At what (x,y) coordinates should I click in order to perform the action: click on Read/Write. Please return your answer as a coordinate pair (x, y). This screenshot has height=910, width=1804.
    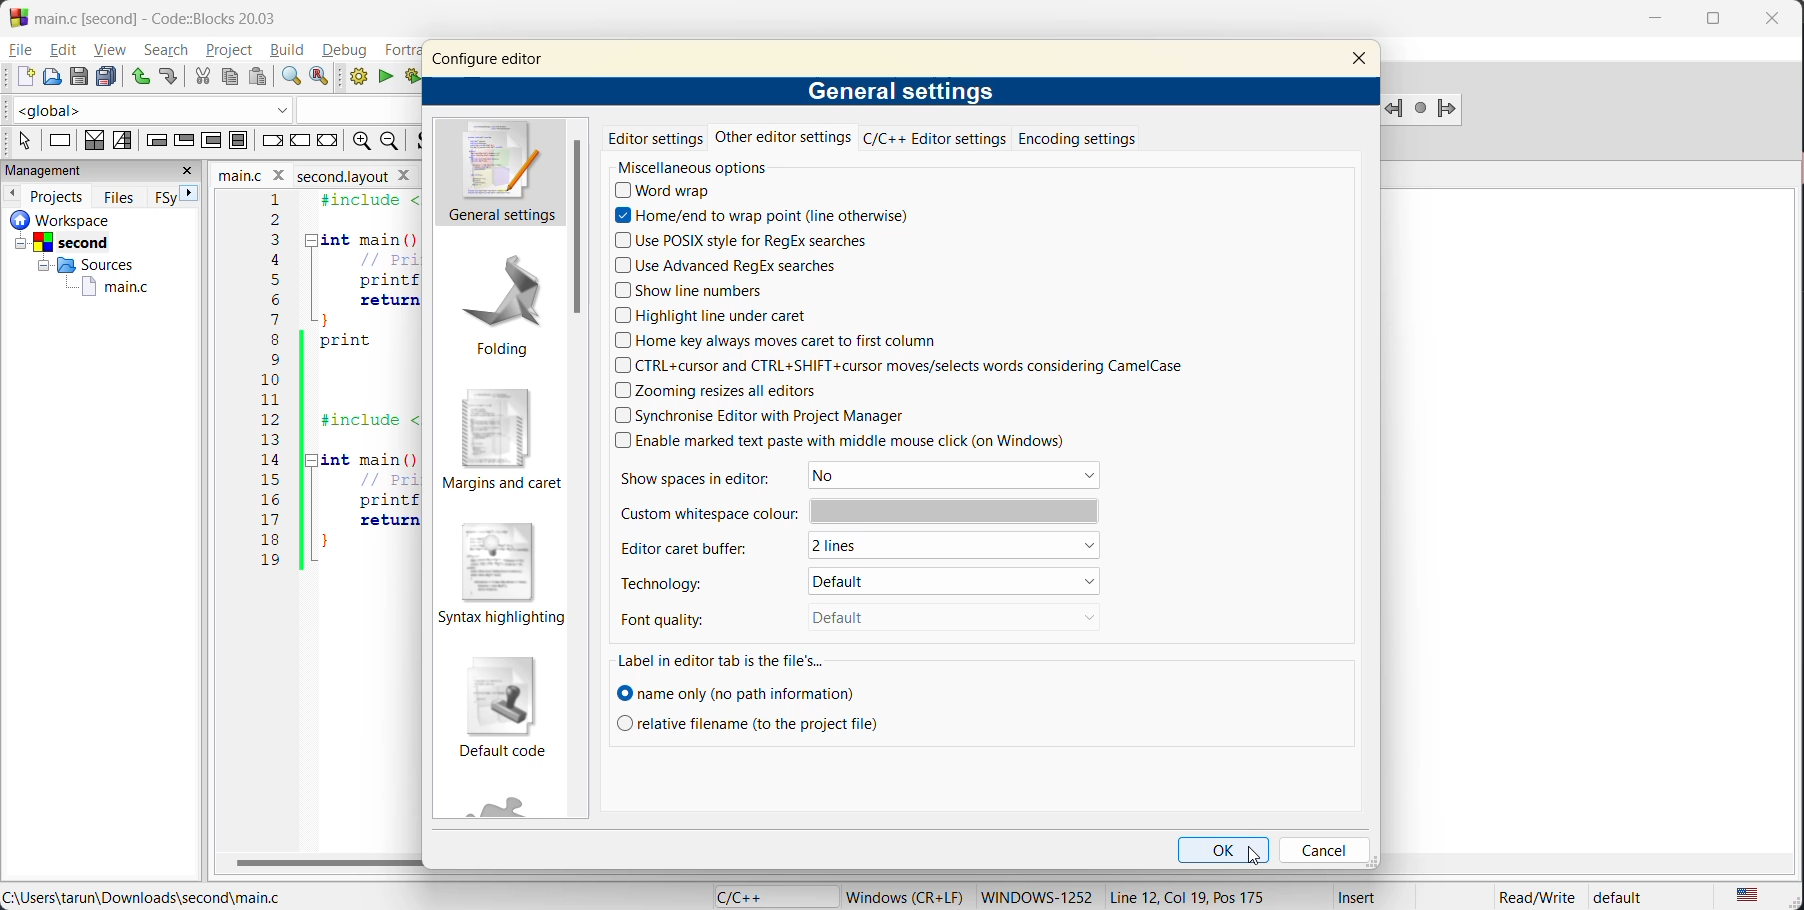
    Looking at the image, I should click on (1530, 898).